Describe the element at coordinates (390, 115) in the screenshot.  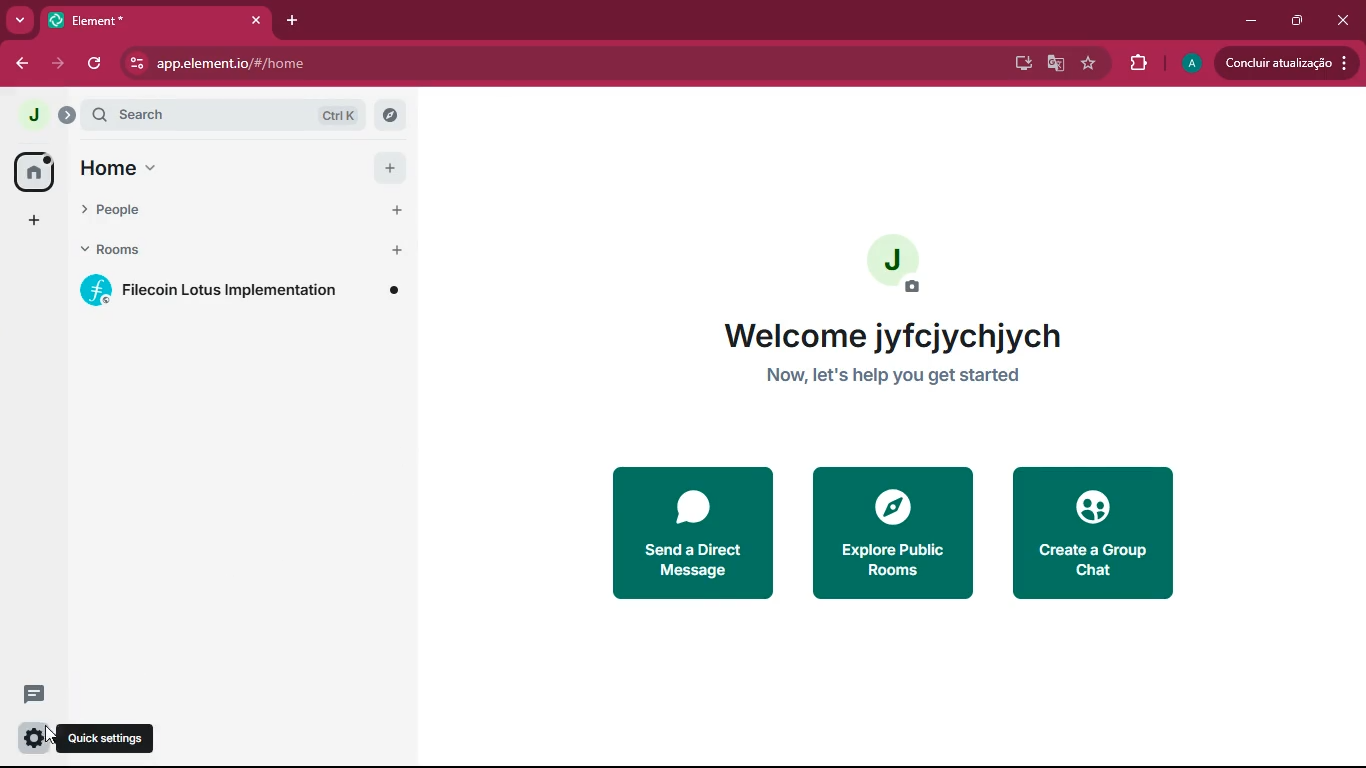
I see `explore rooms` at that location.